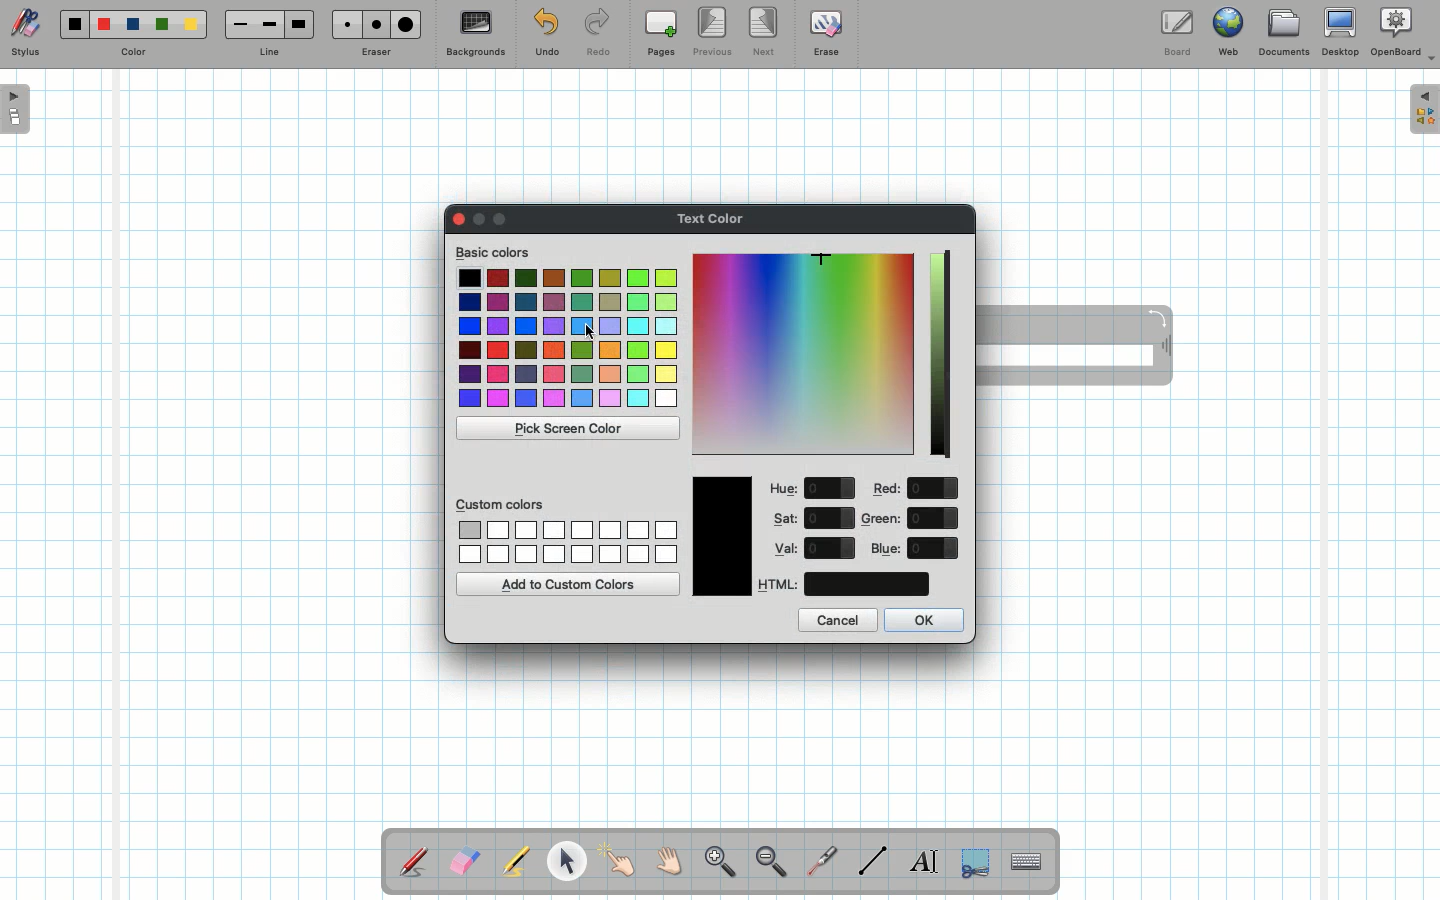  Describe the element at coordinates (886, 548) in the screenshot. I see `Blue` at that location.